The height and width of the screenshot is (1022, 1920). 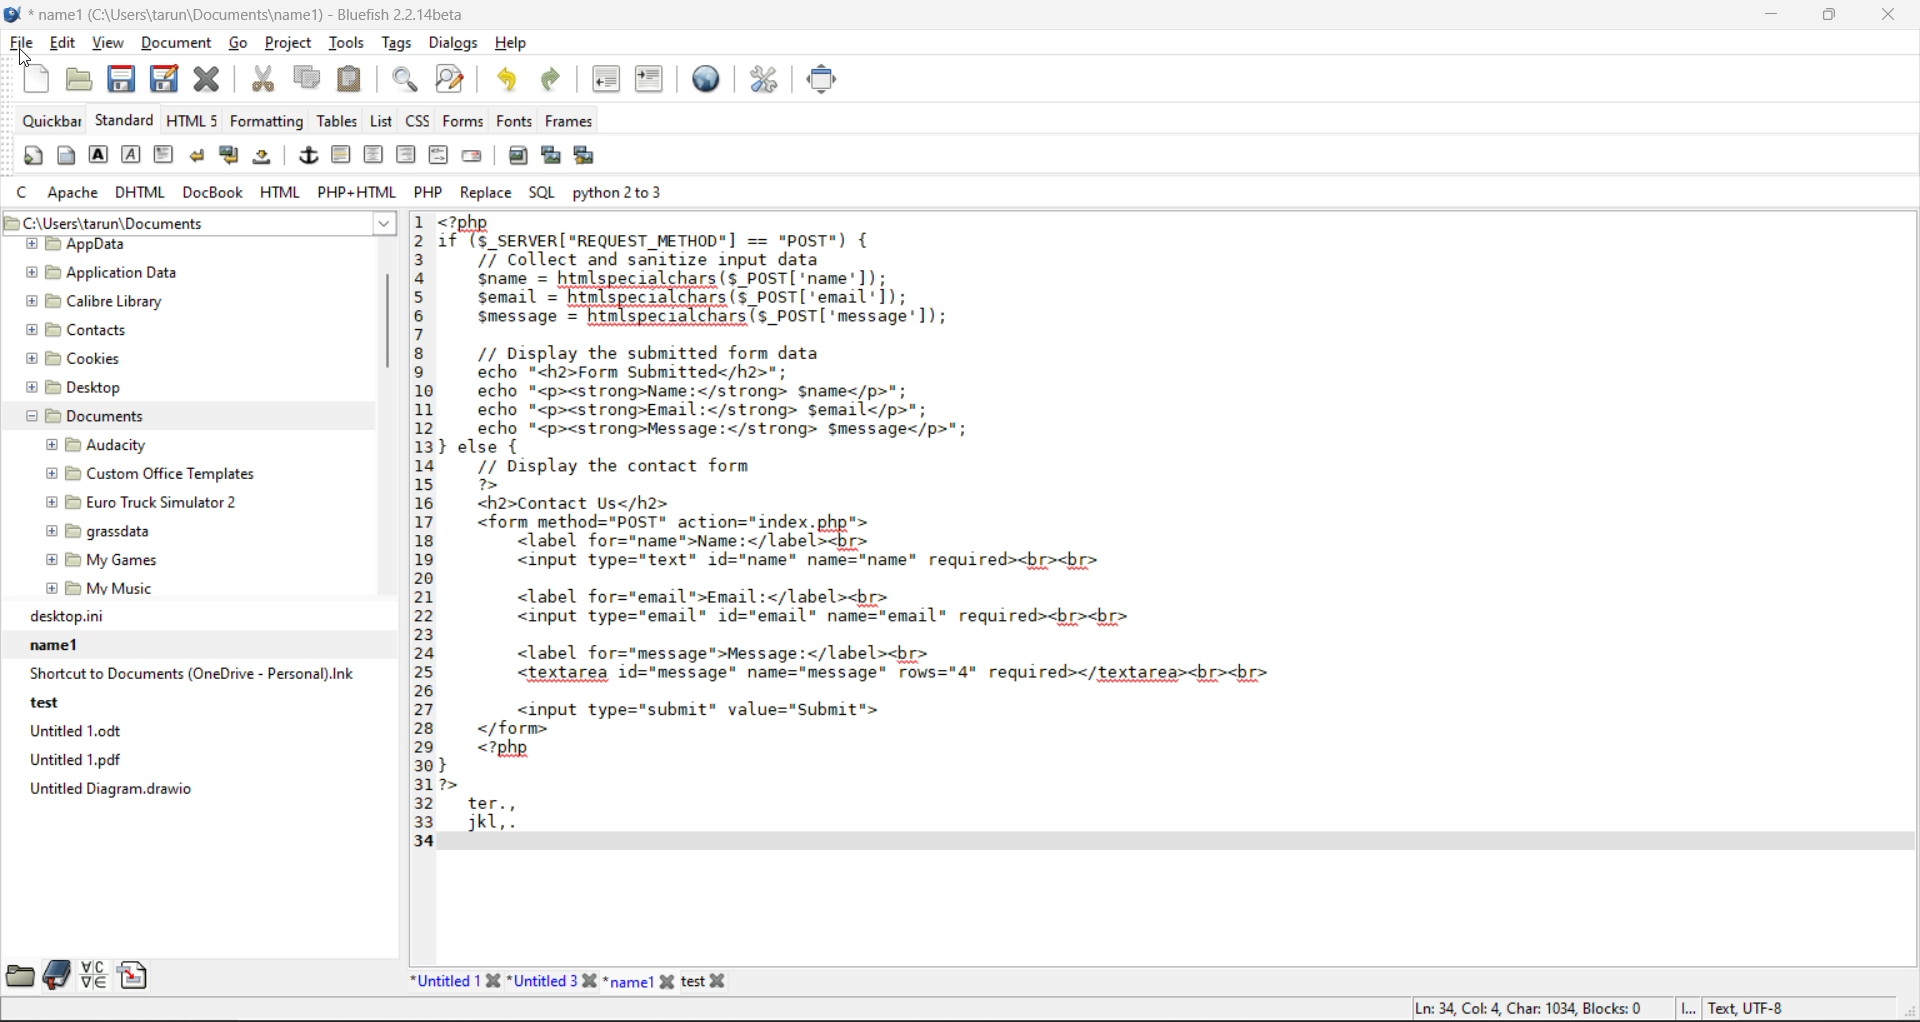 I want to click on html, so click(x=279, y=194).